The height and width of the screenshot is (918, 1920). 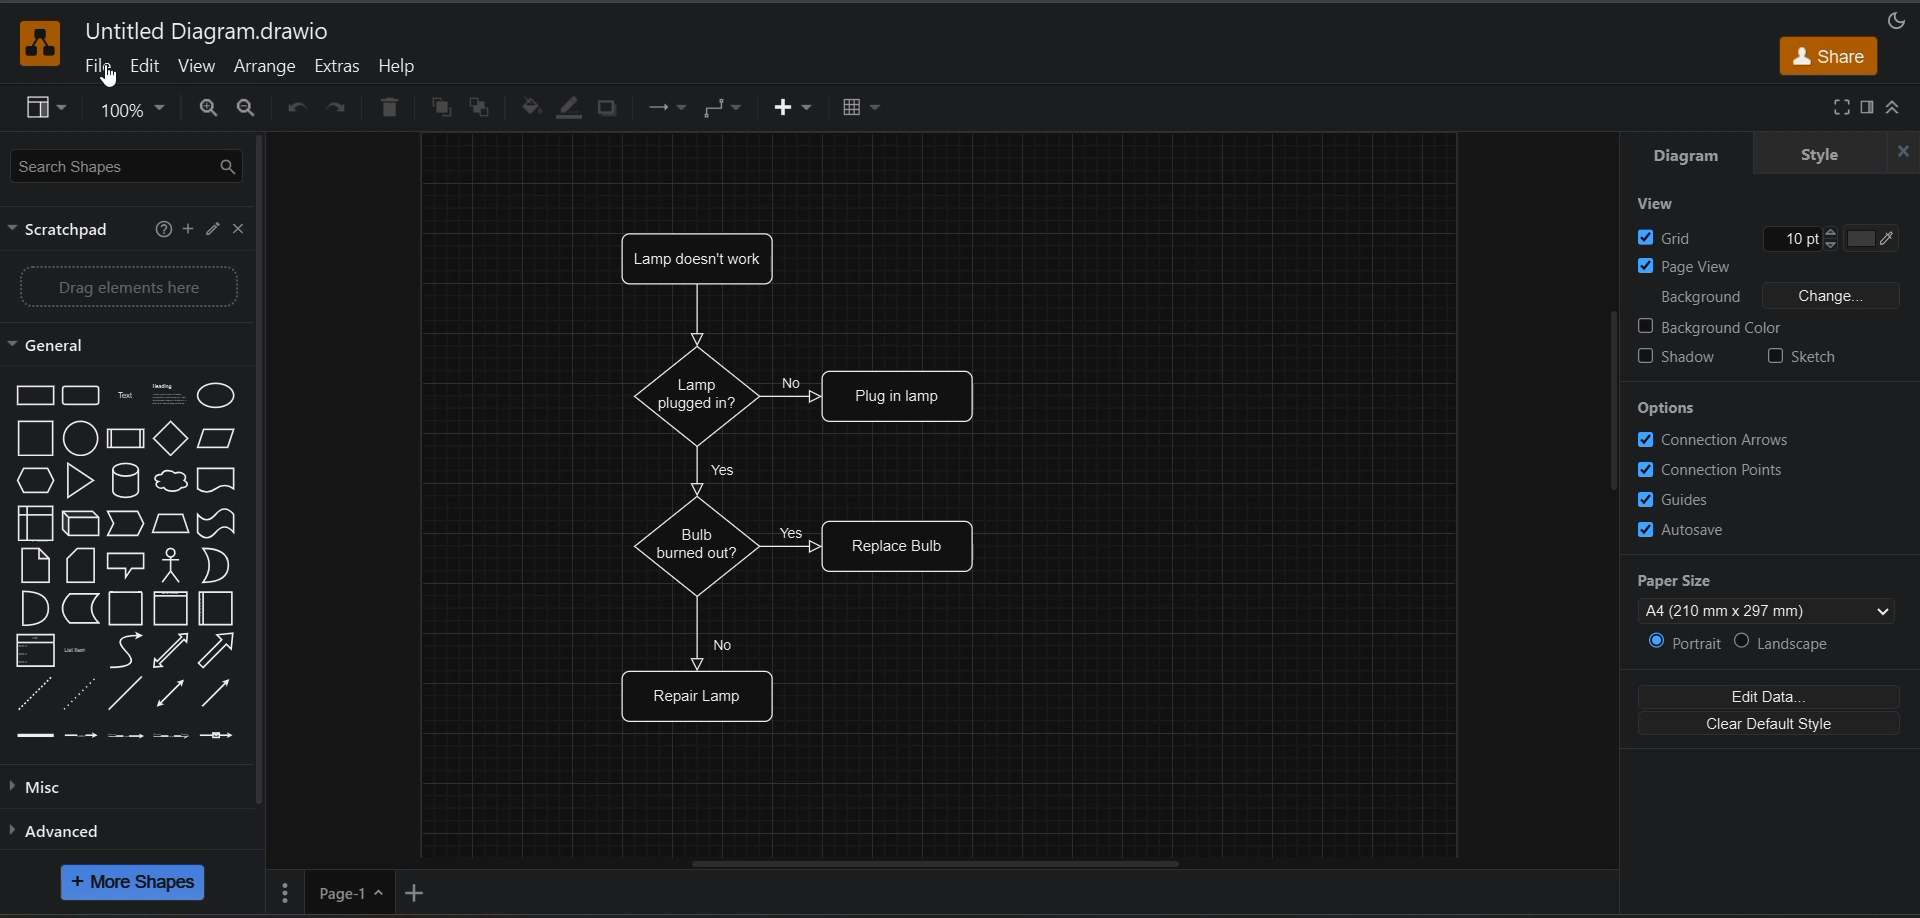 I want to click on line color, so click(x=569, y=110).